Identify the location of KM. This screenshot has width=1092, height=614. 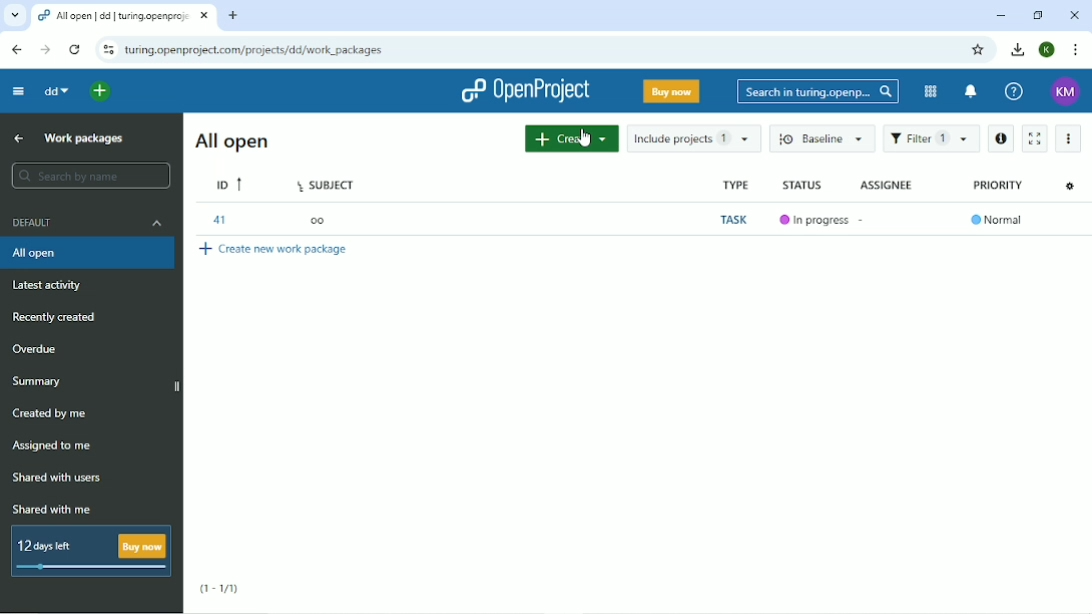
(1065, 92).